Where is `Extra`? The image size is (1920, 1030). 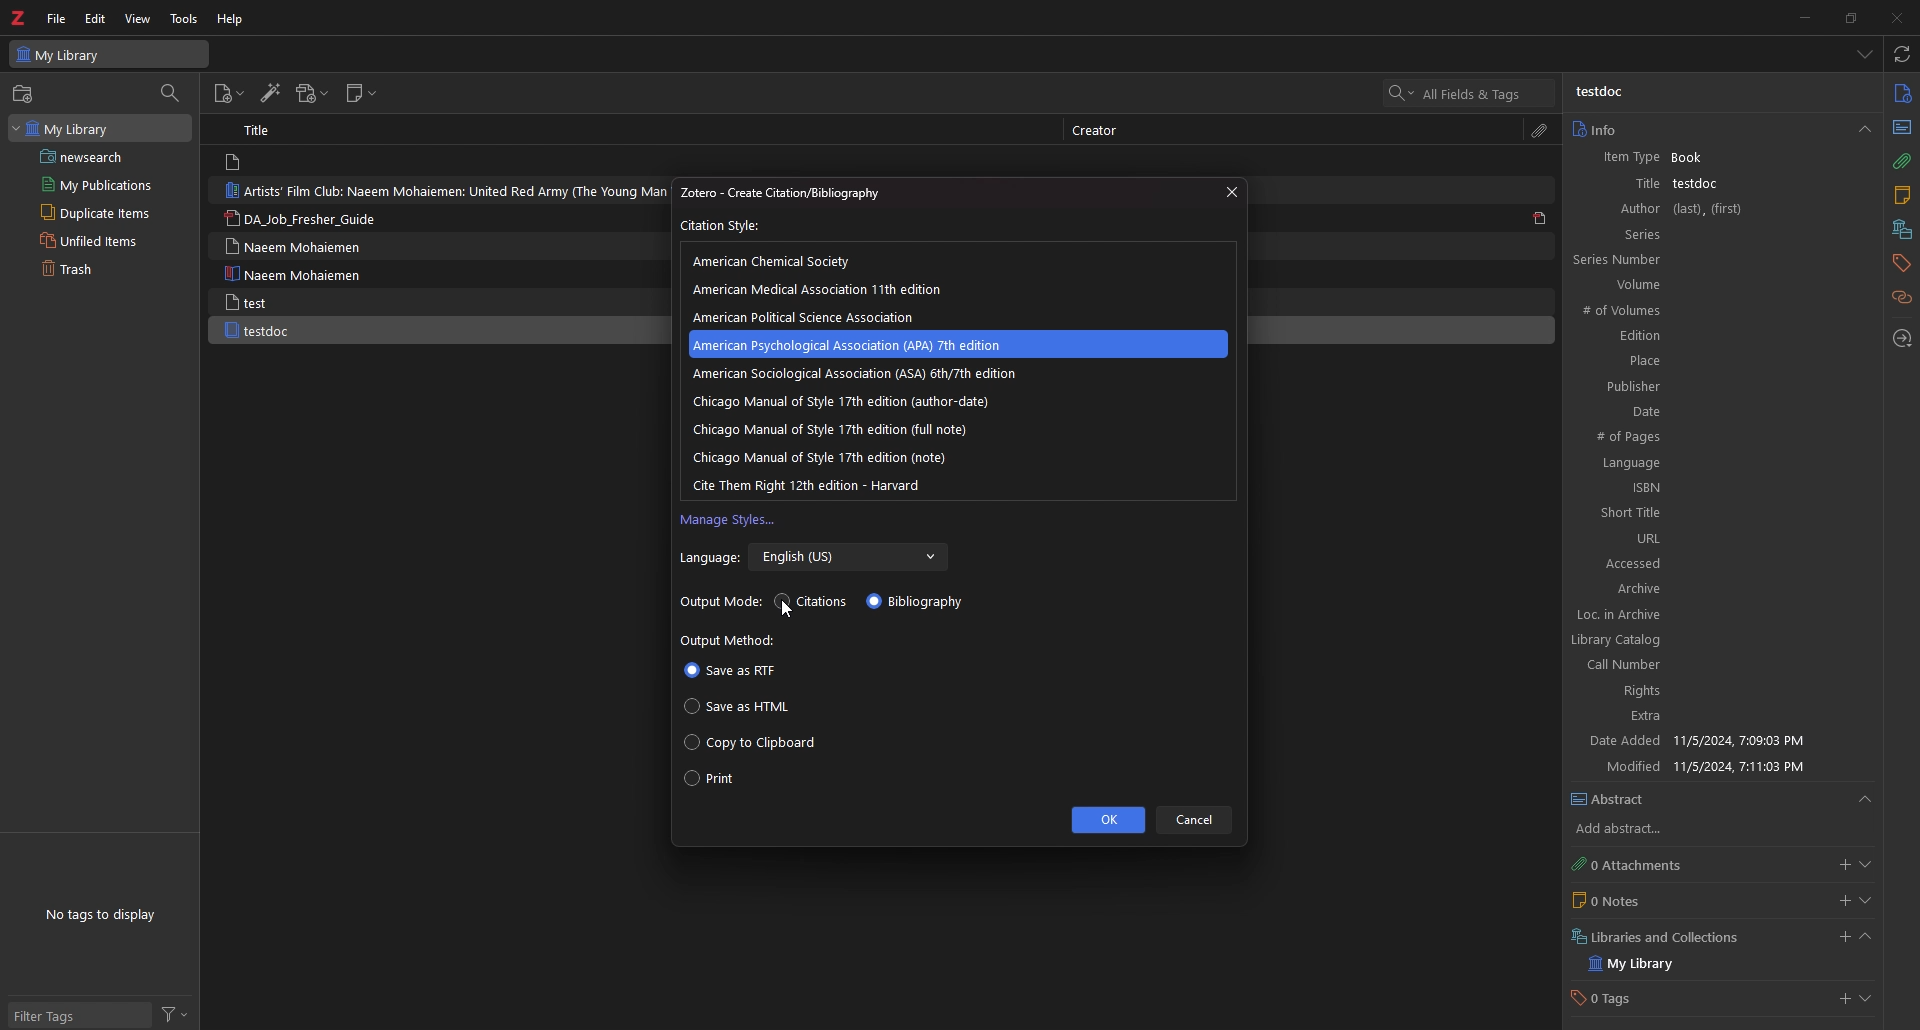
Extra is located at coordinates (1709, 718).